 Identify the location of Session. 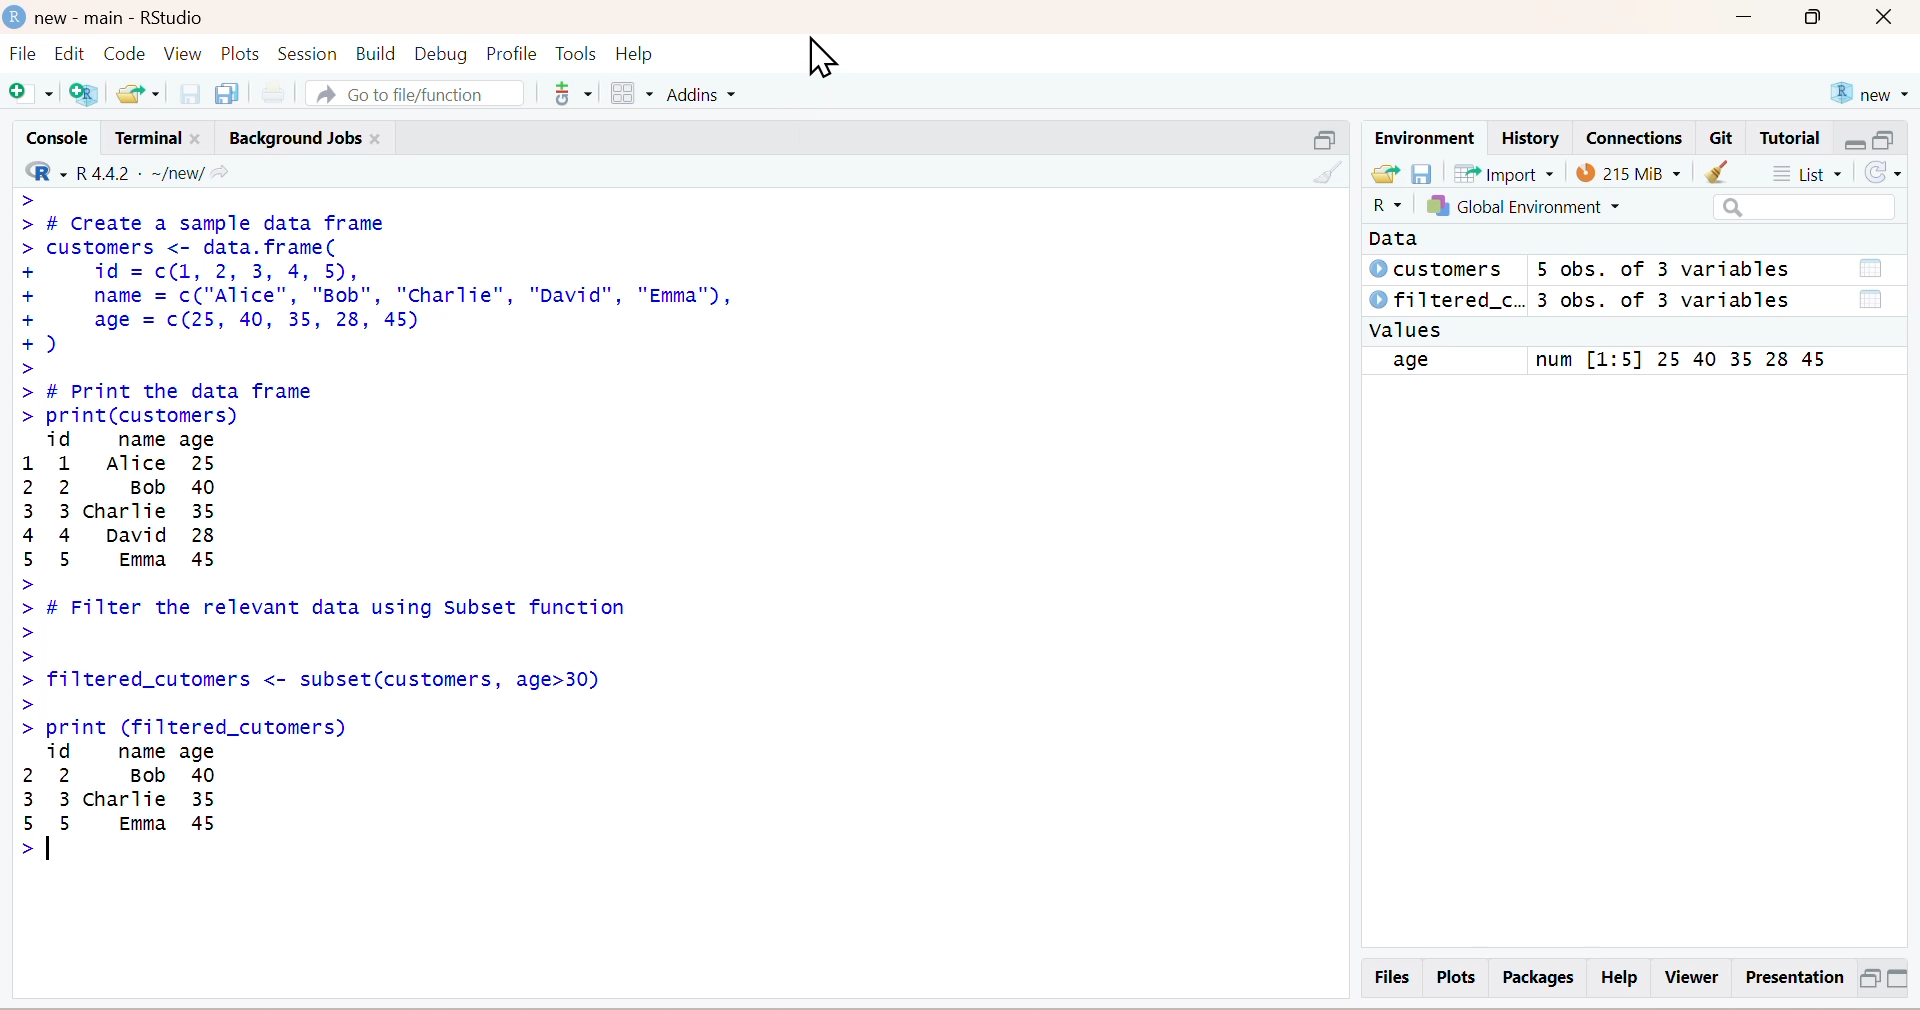
(307, 51).